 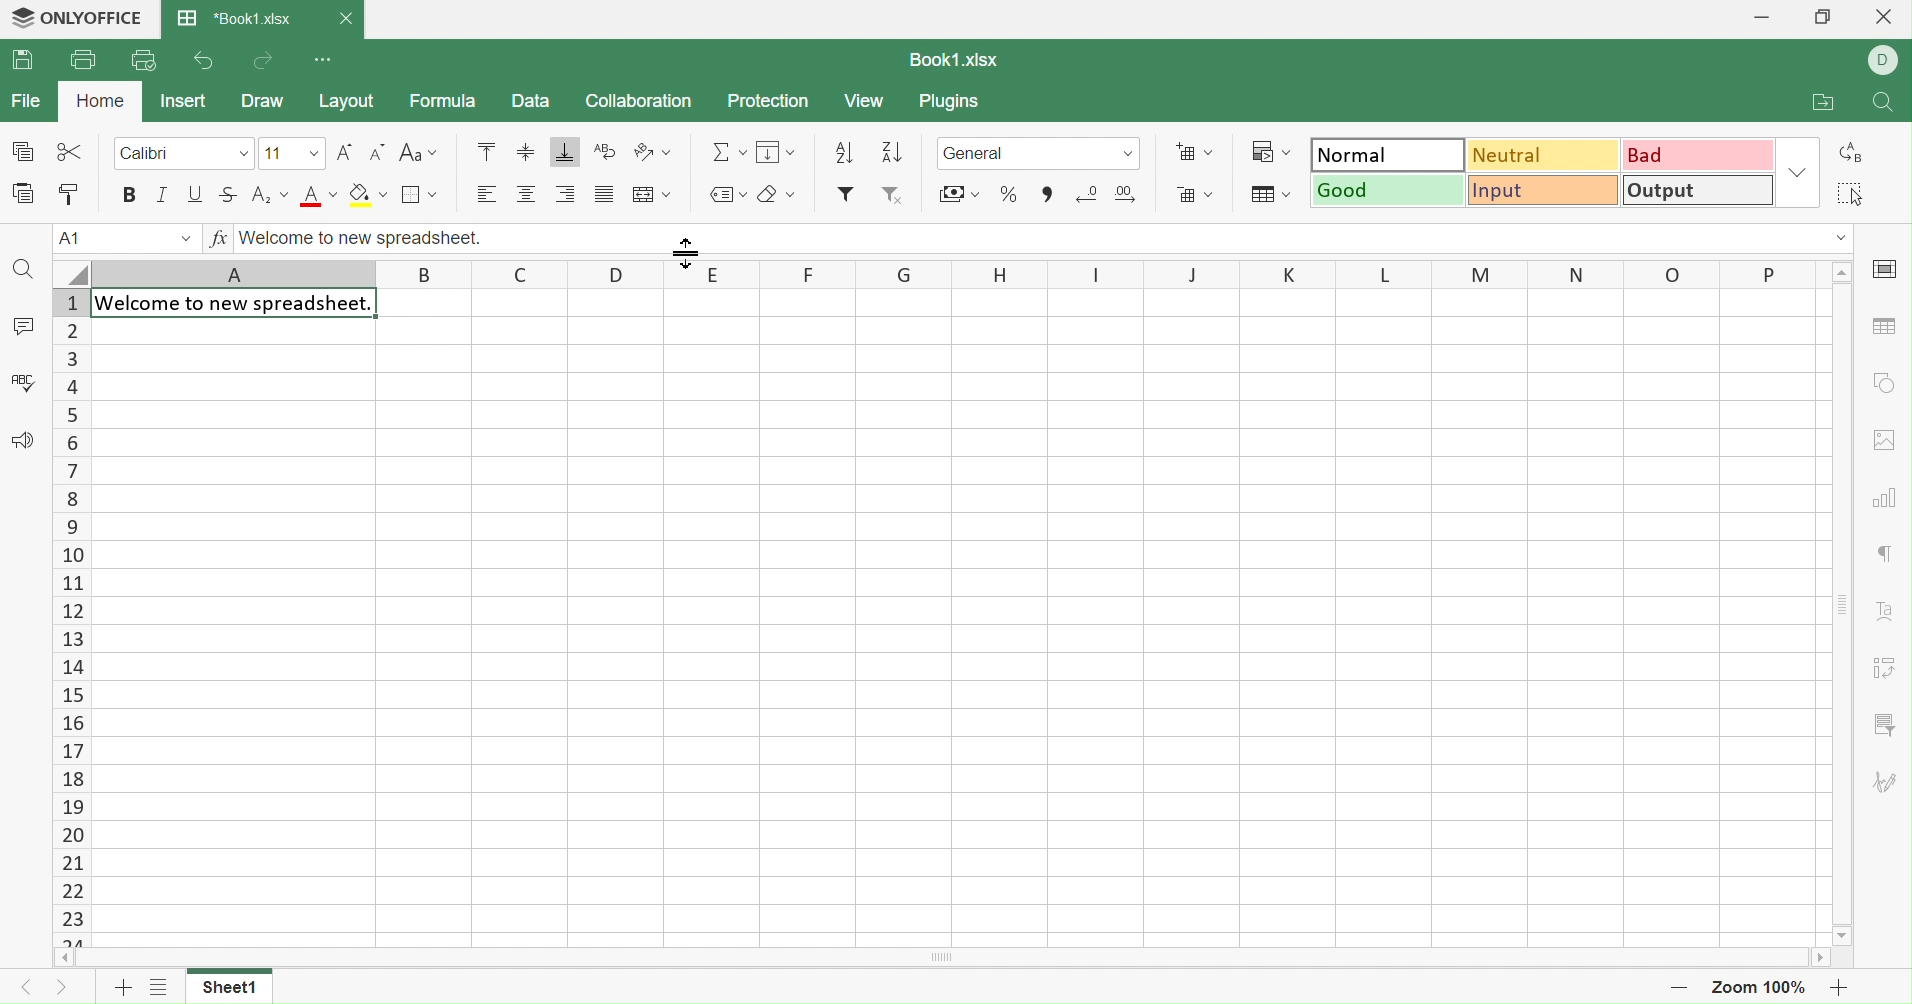 I want to click on Feedback & Support, so click(x=24, y=439).